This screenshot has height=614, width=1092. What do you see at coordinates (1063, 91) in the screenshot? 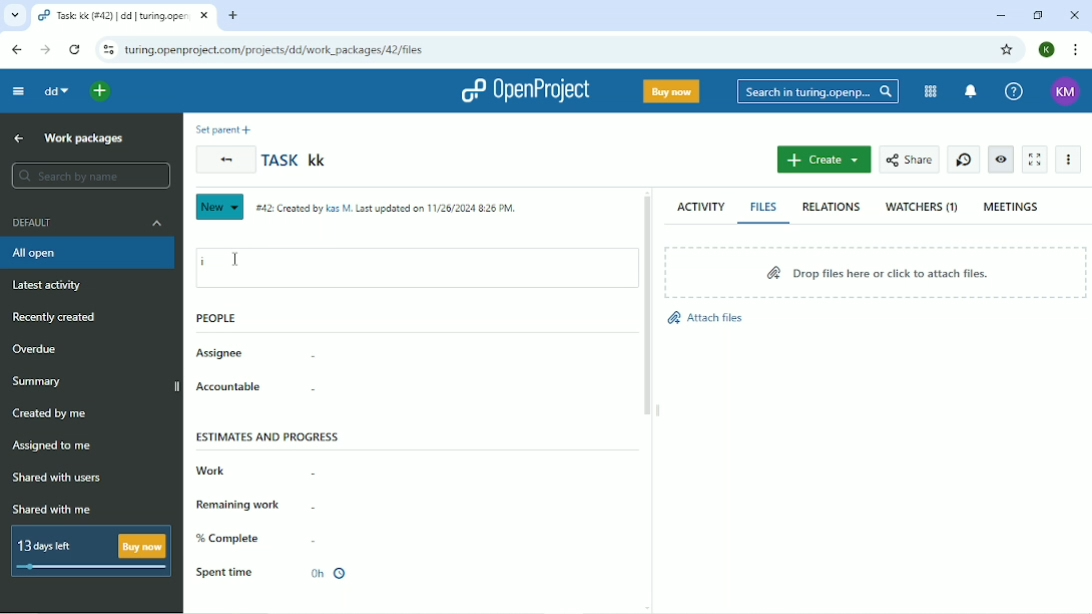
I see `KM` at bounding box center [1063, 91].